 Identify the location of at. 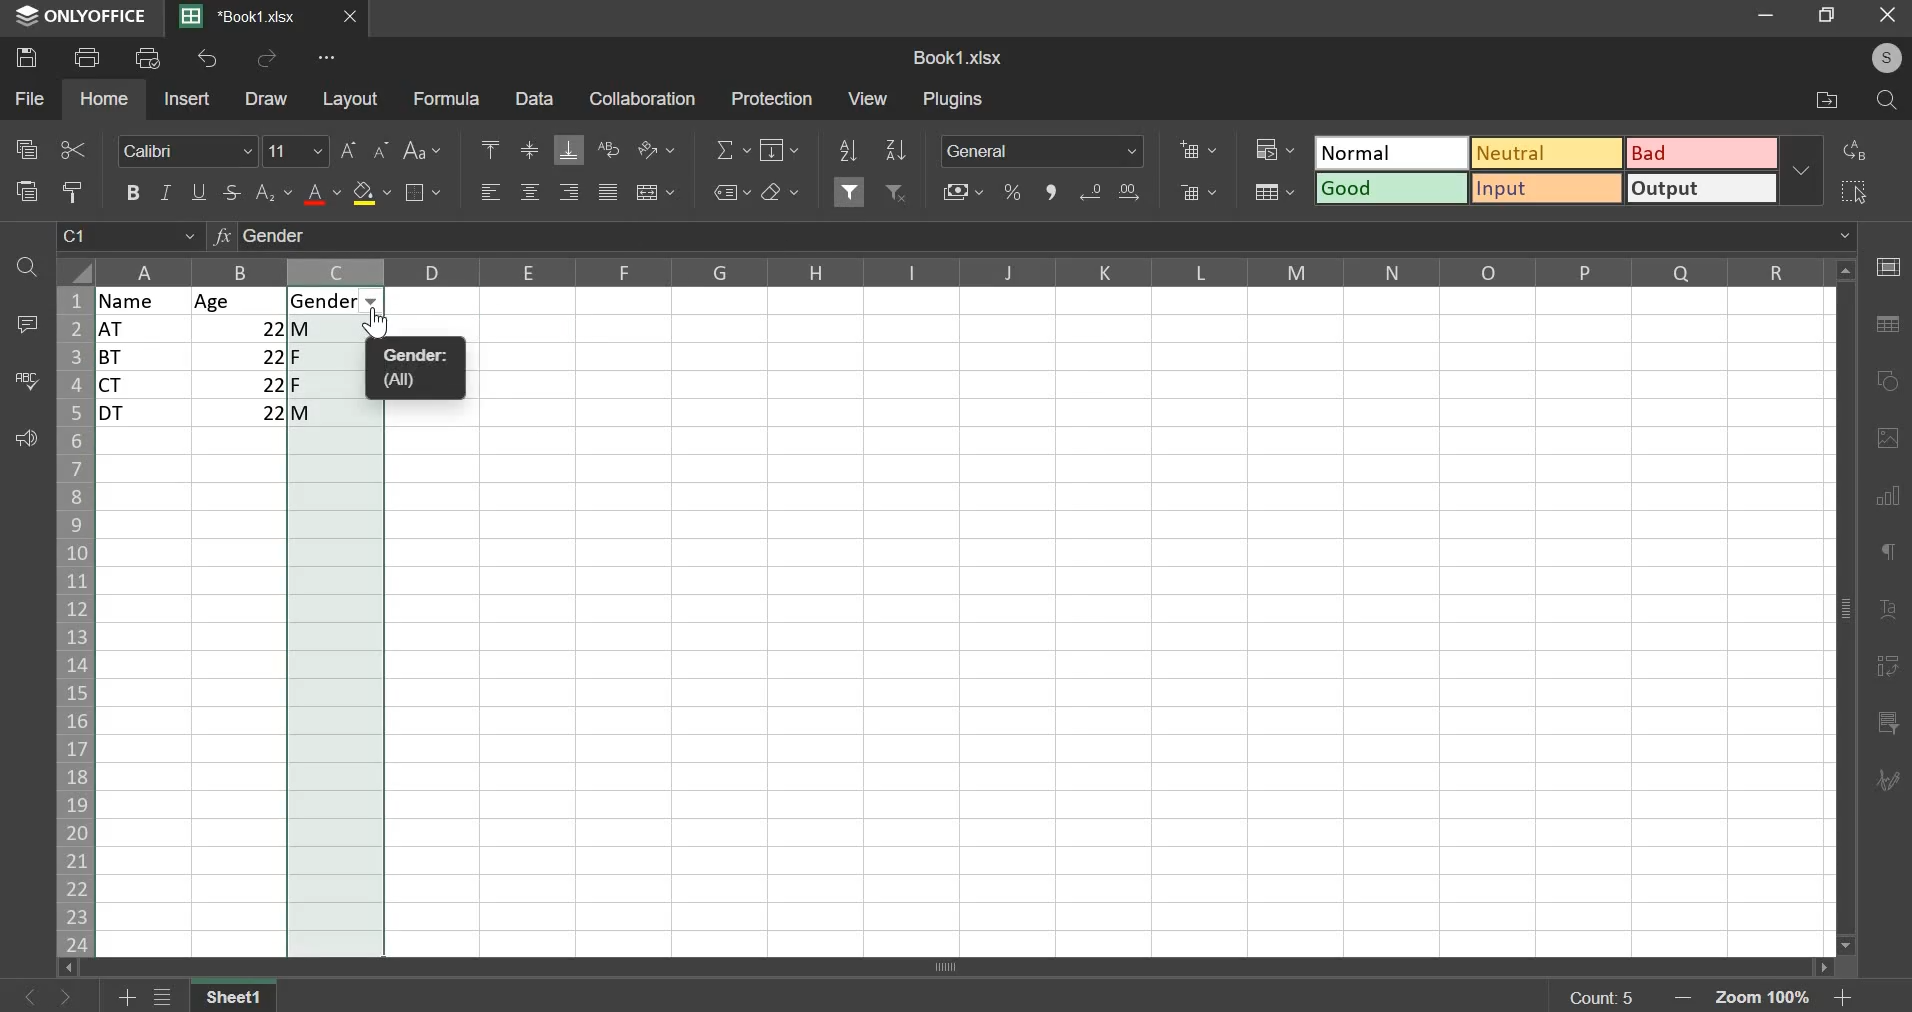
(143, 329).